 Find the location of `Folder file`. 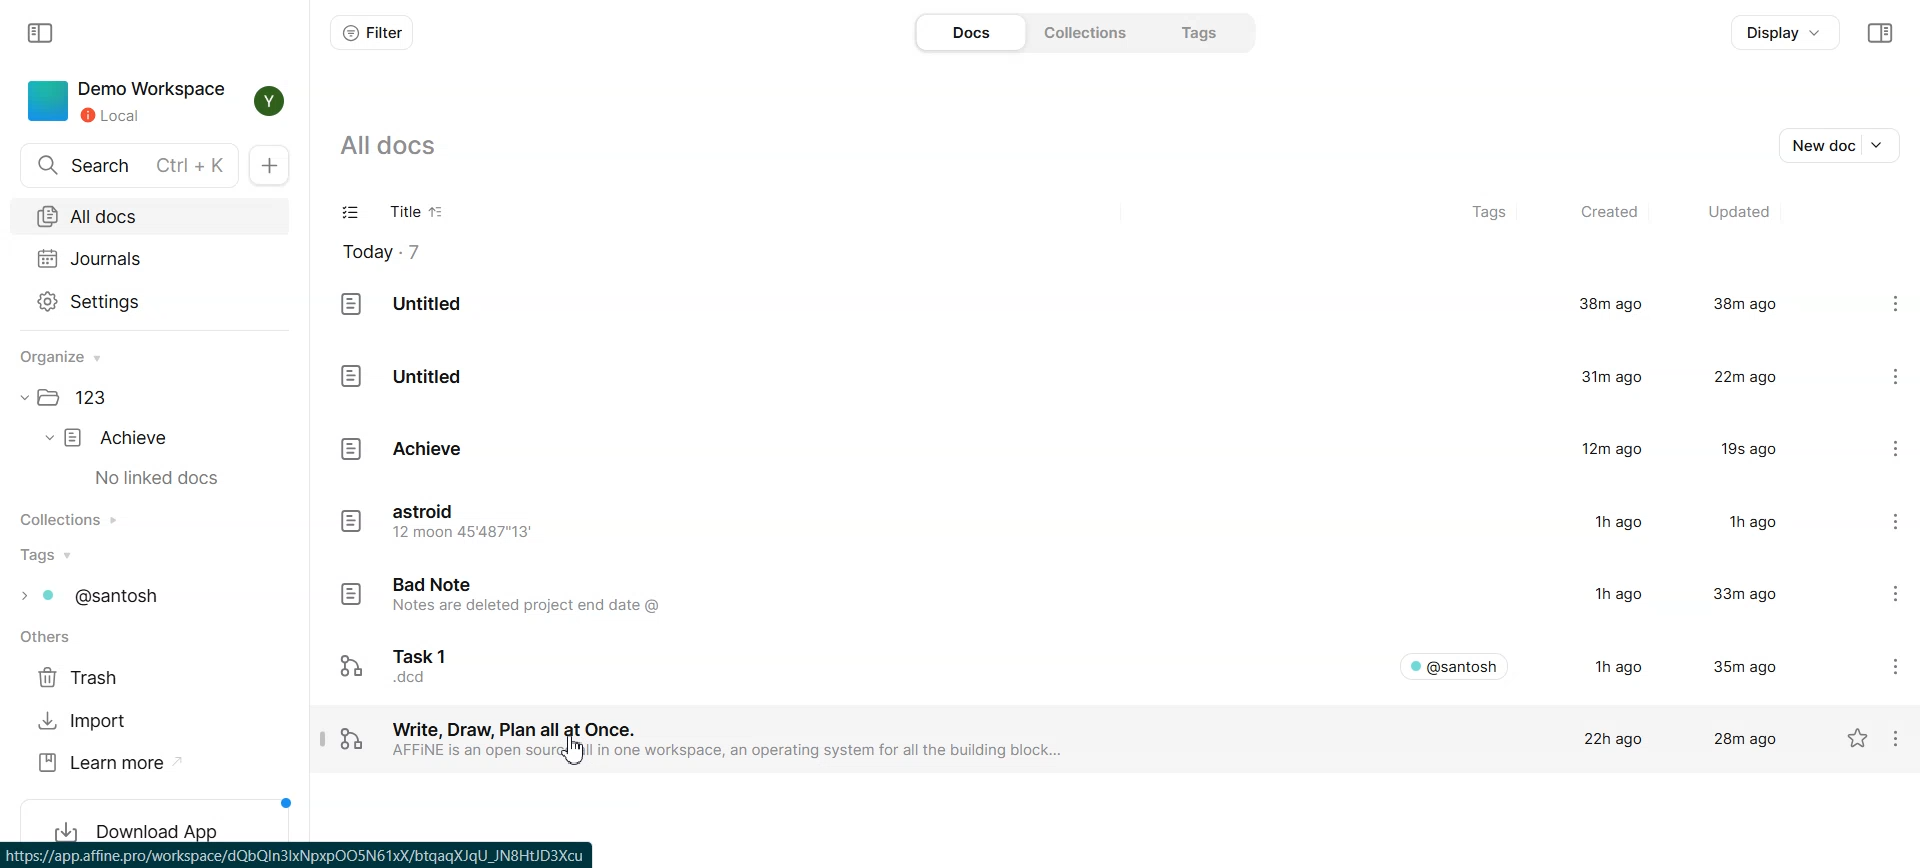

Folder file is located at coordinates (83, 399).